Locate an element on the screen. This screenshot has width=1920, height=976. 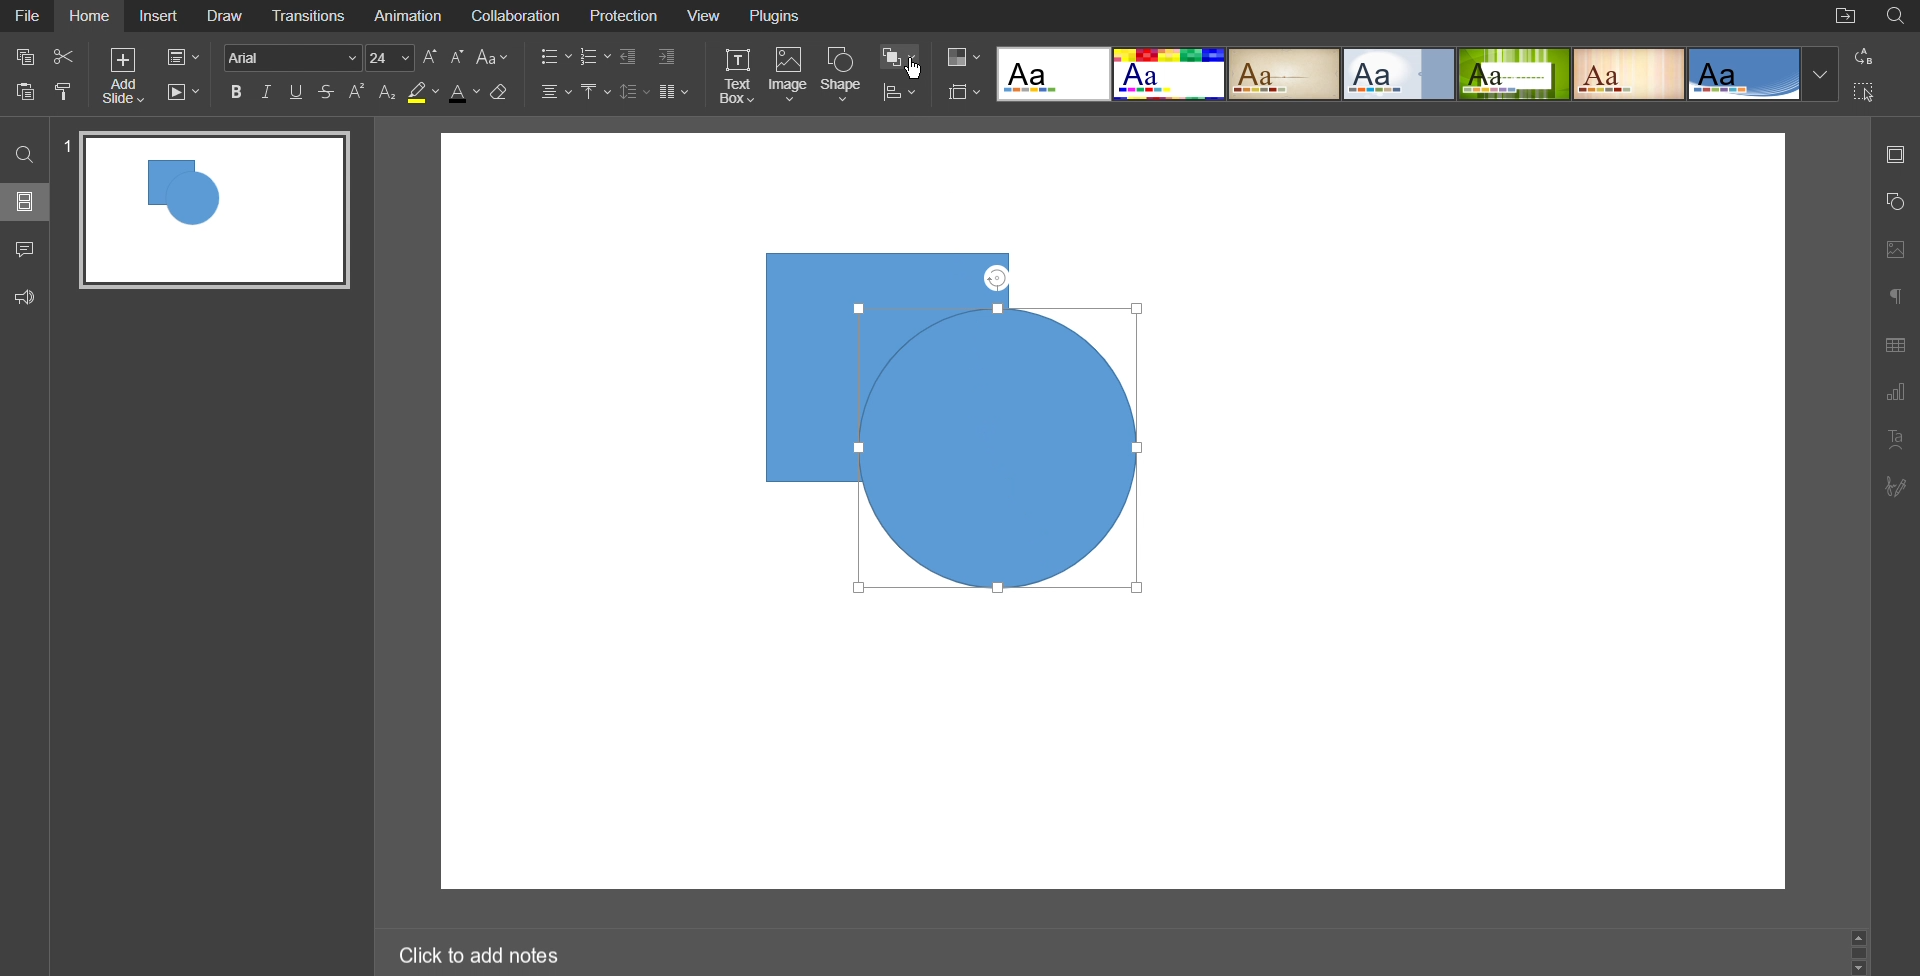
Slides Settings is located at coordinates (1897, 155).